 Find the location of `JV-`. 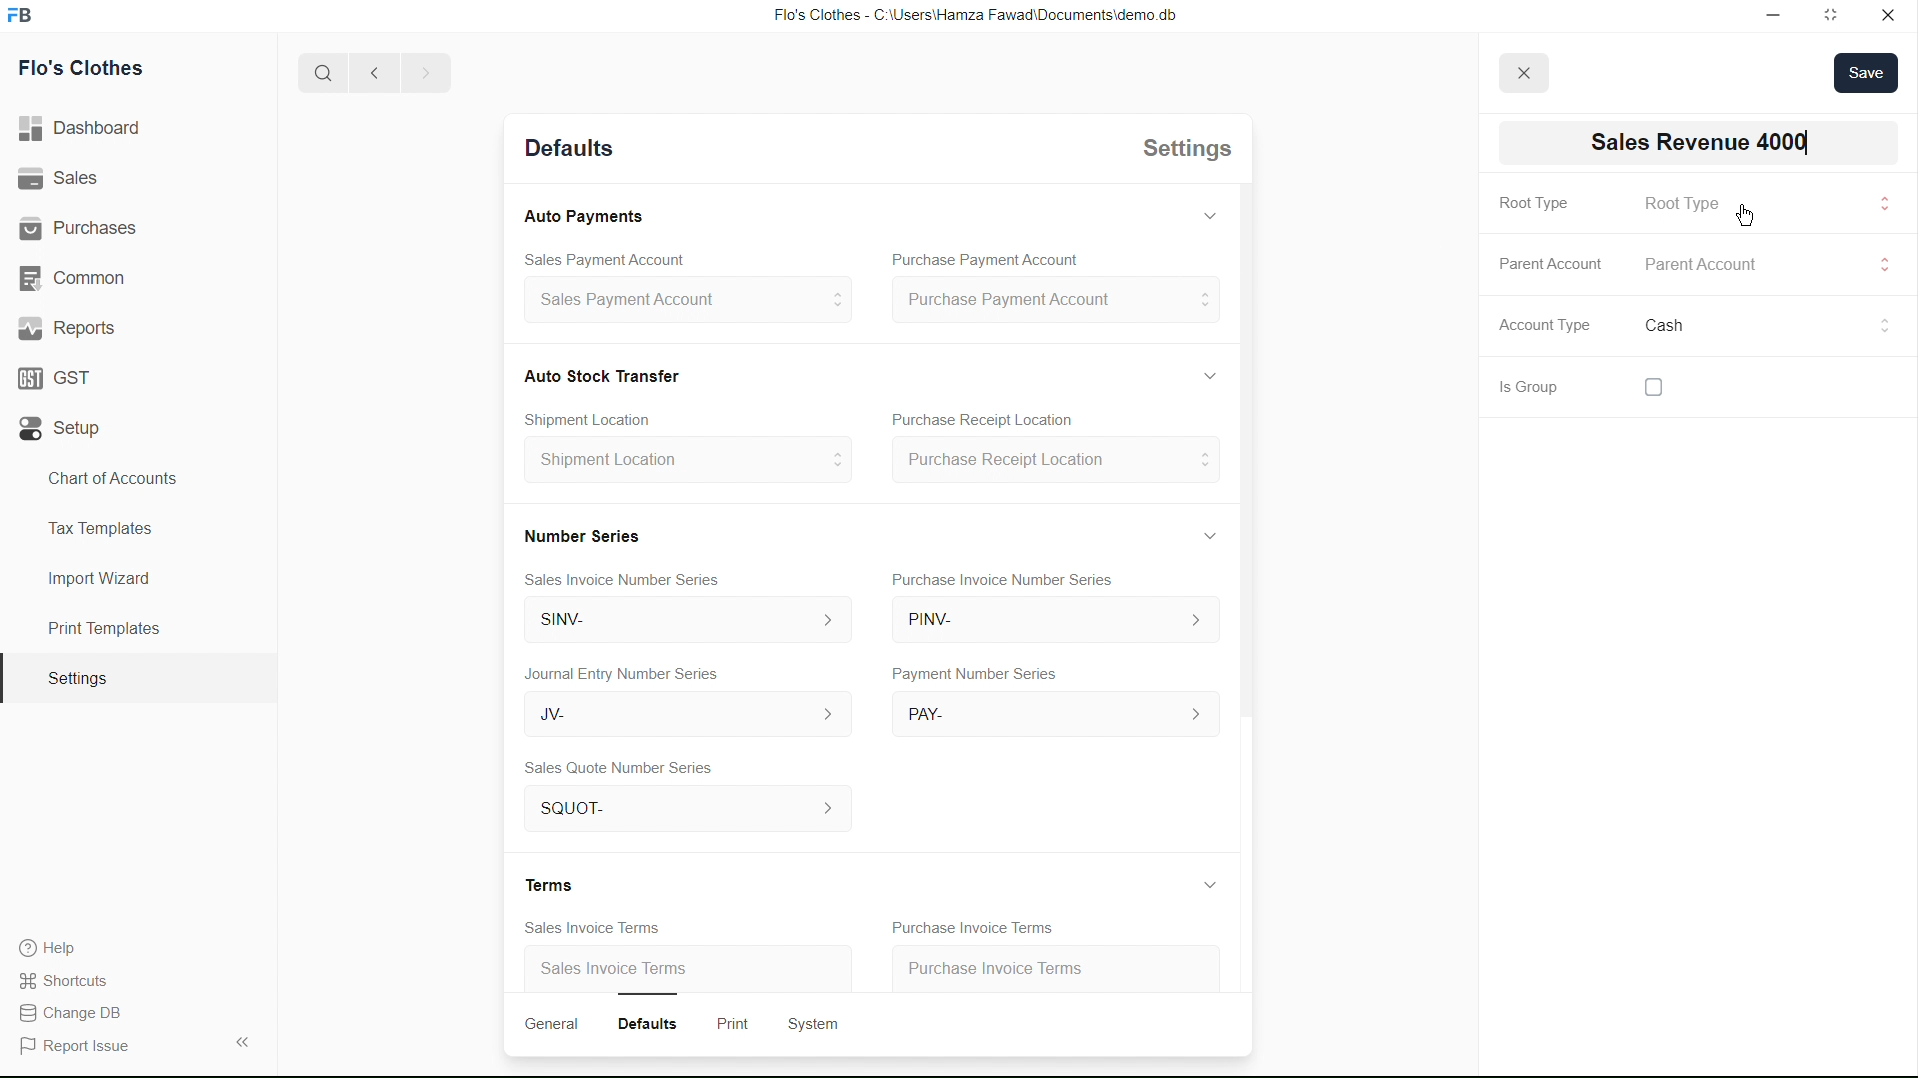

JV- is located at coordinates (676, 716).